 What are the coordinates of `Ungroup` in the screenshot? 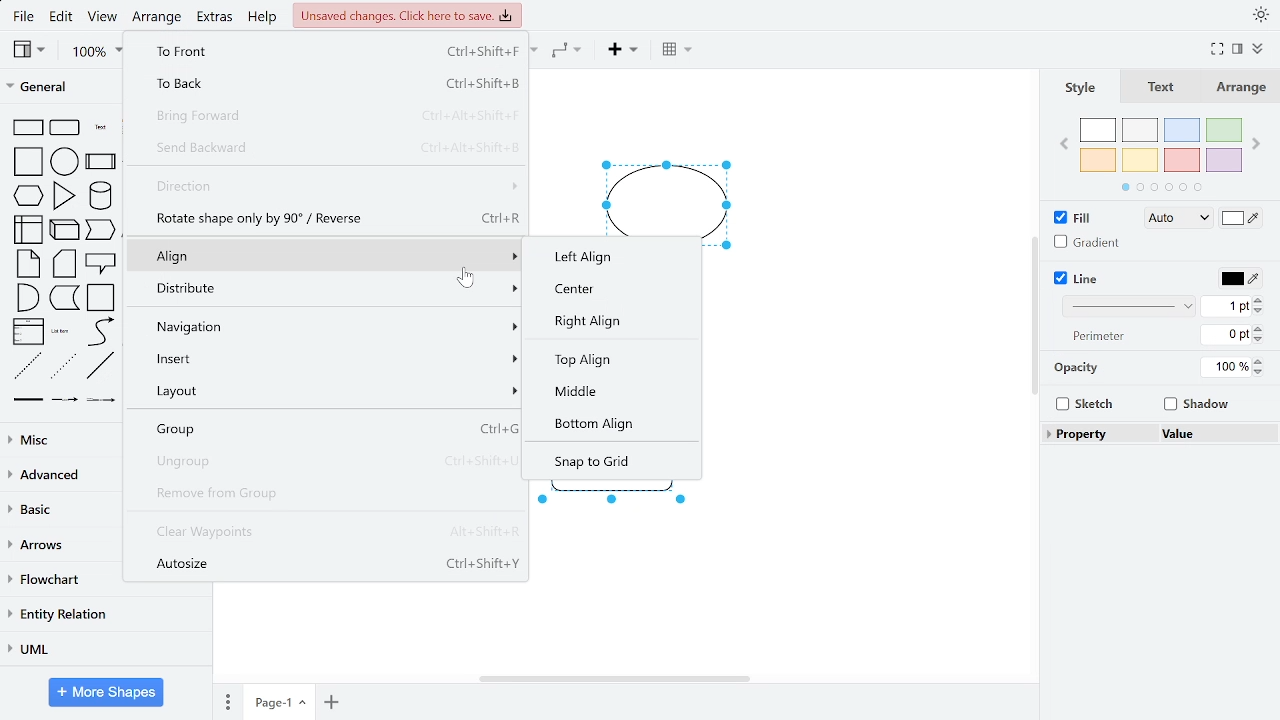 It's located at (327, 461).